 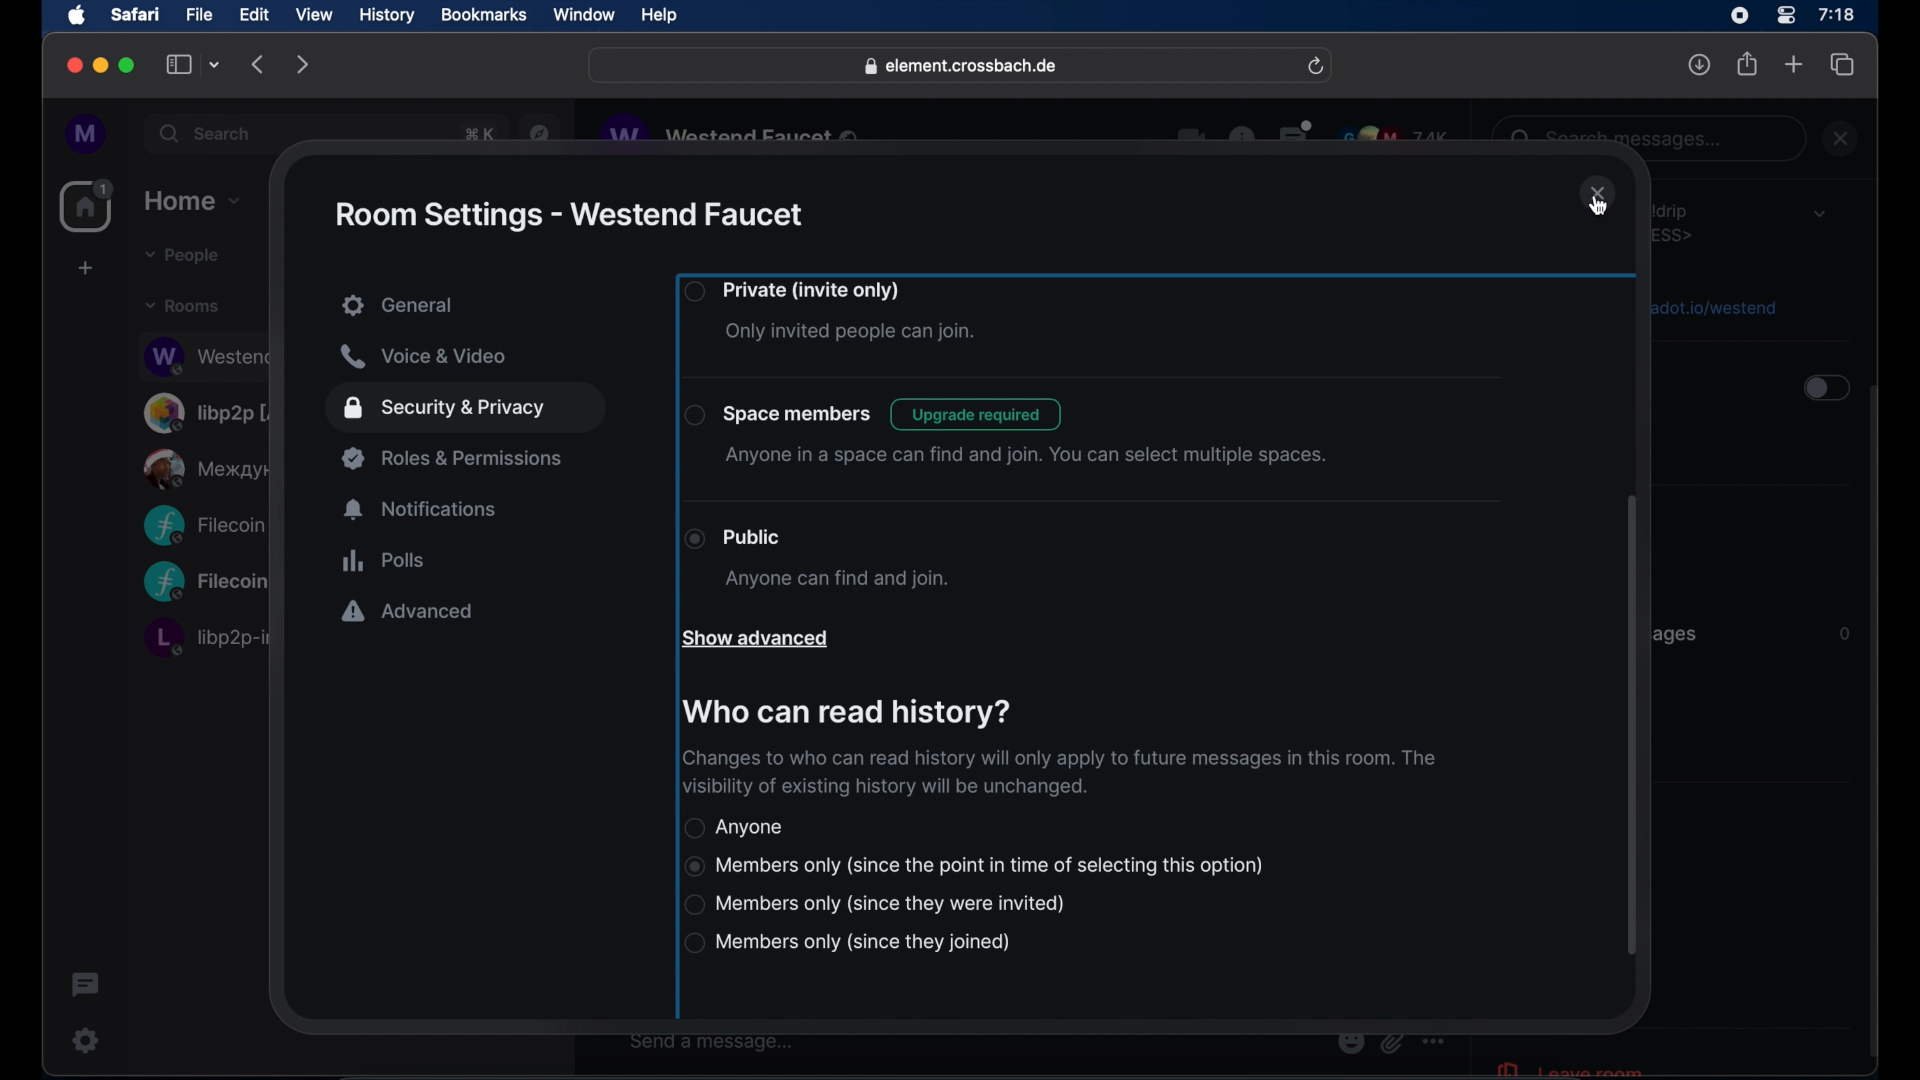 I want to click on obscure, so click(x=476, y=134).